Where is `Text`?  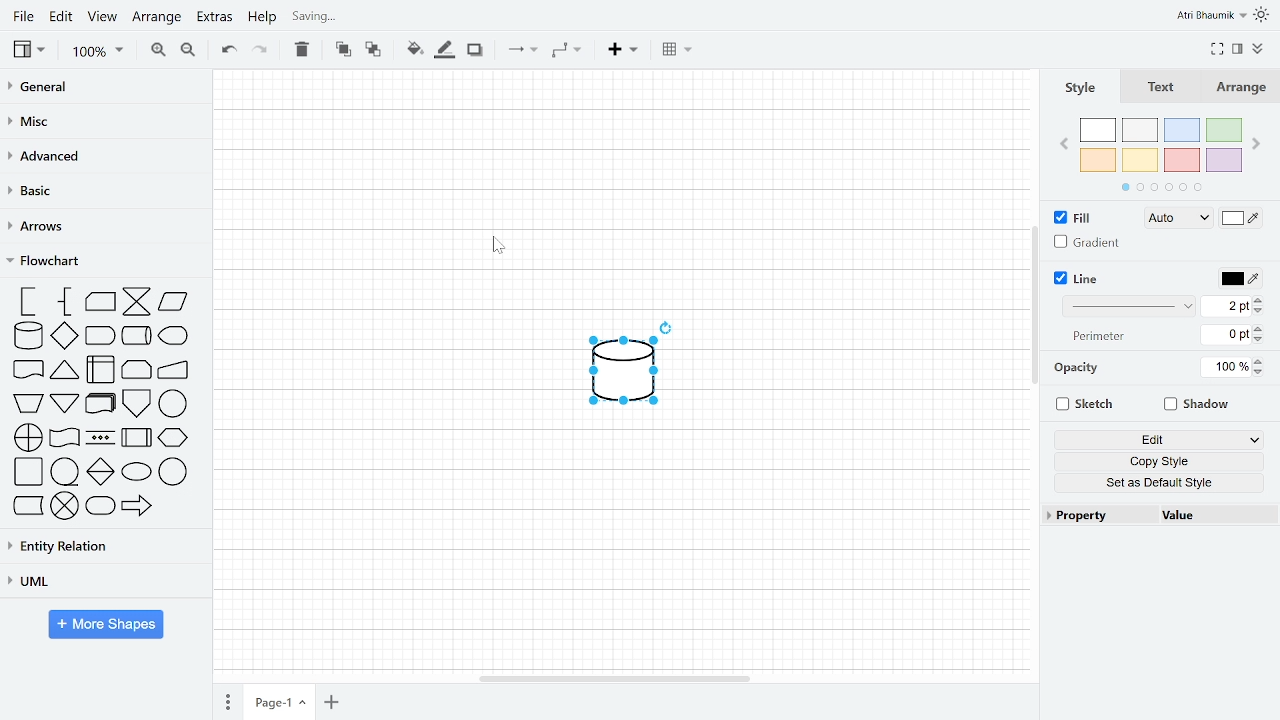 Text is located at coordinates (1162, 88).